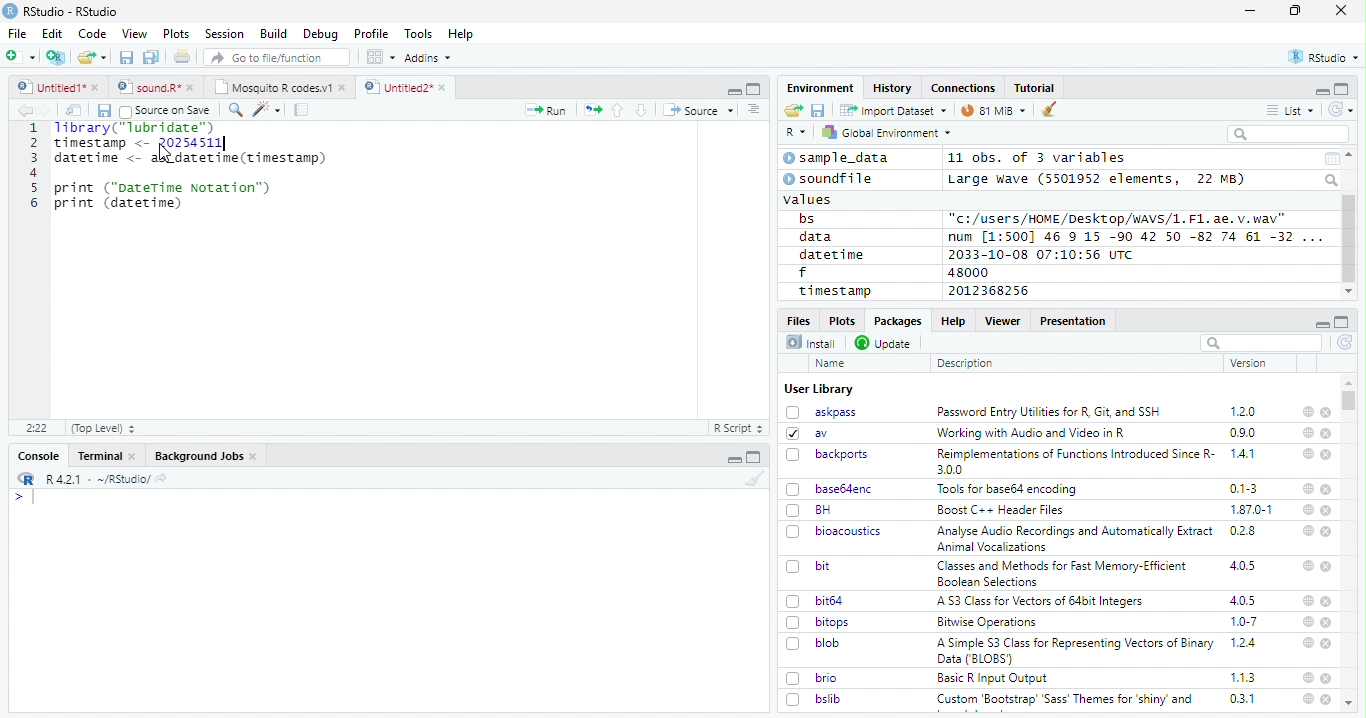 The height and width of the screenshot is (718, 1366). Describe the element at coordinates (1253, 11) in the screenshot. I see `minimize` at that location.